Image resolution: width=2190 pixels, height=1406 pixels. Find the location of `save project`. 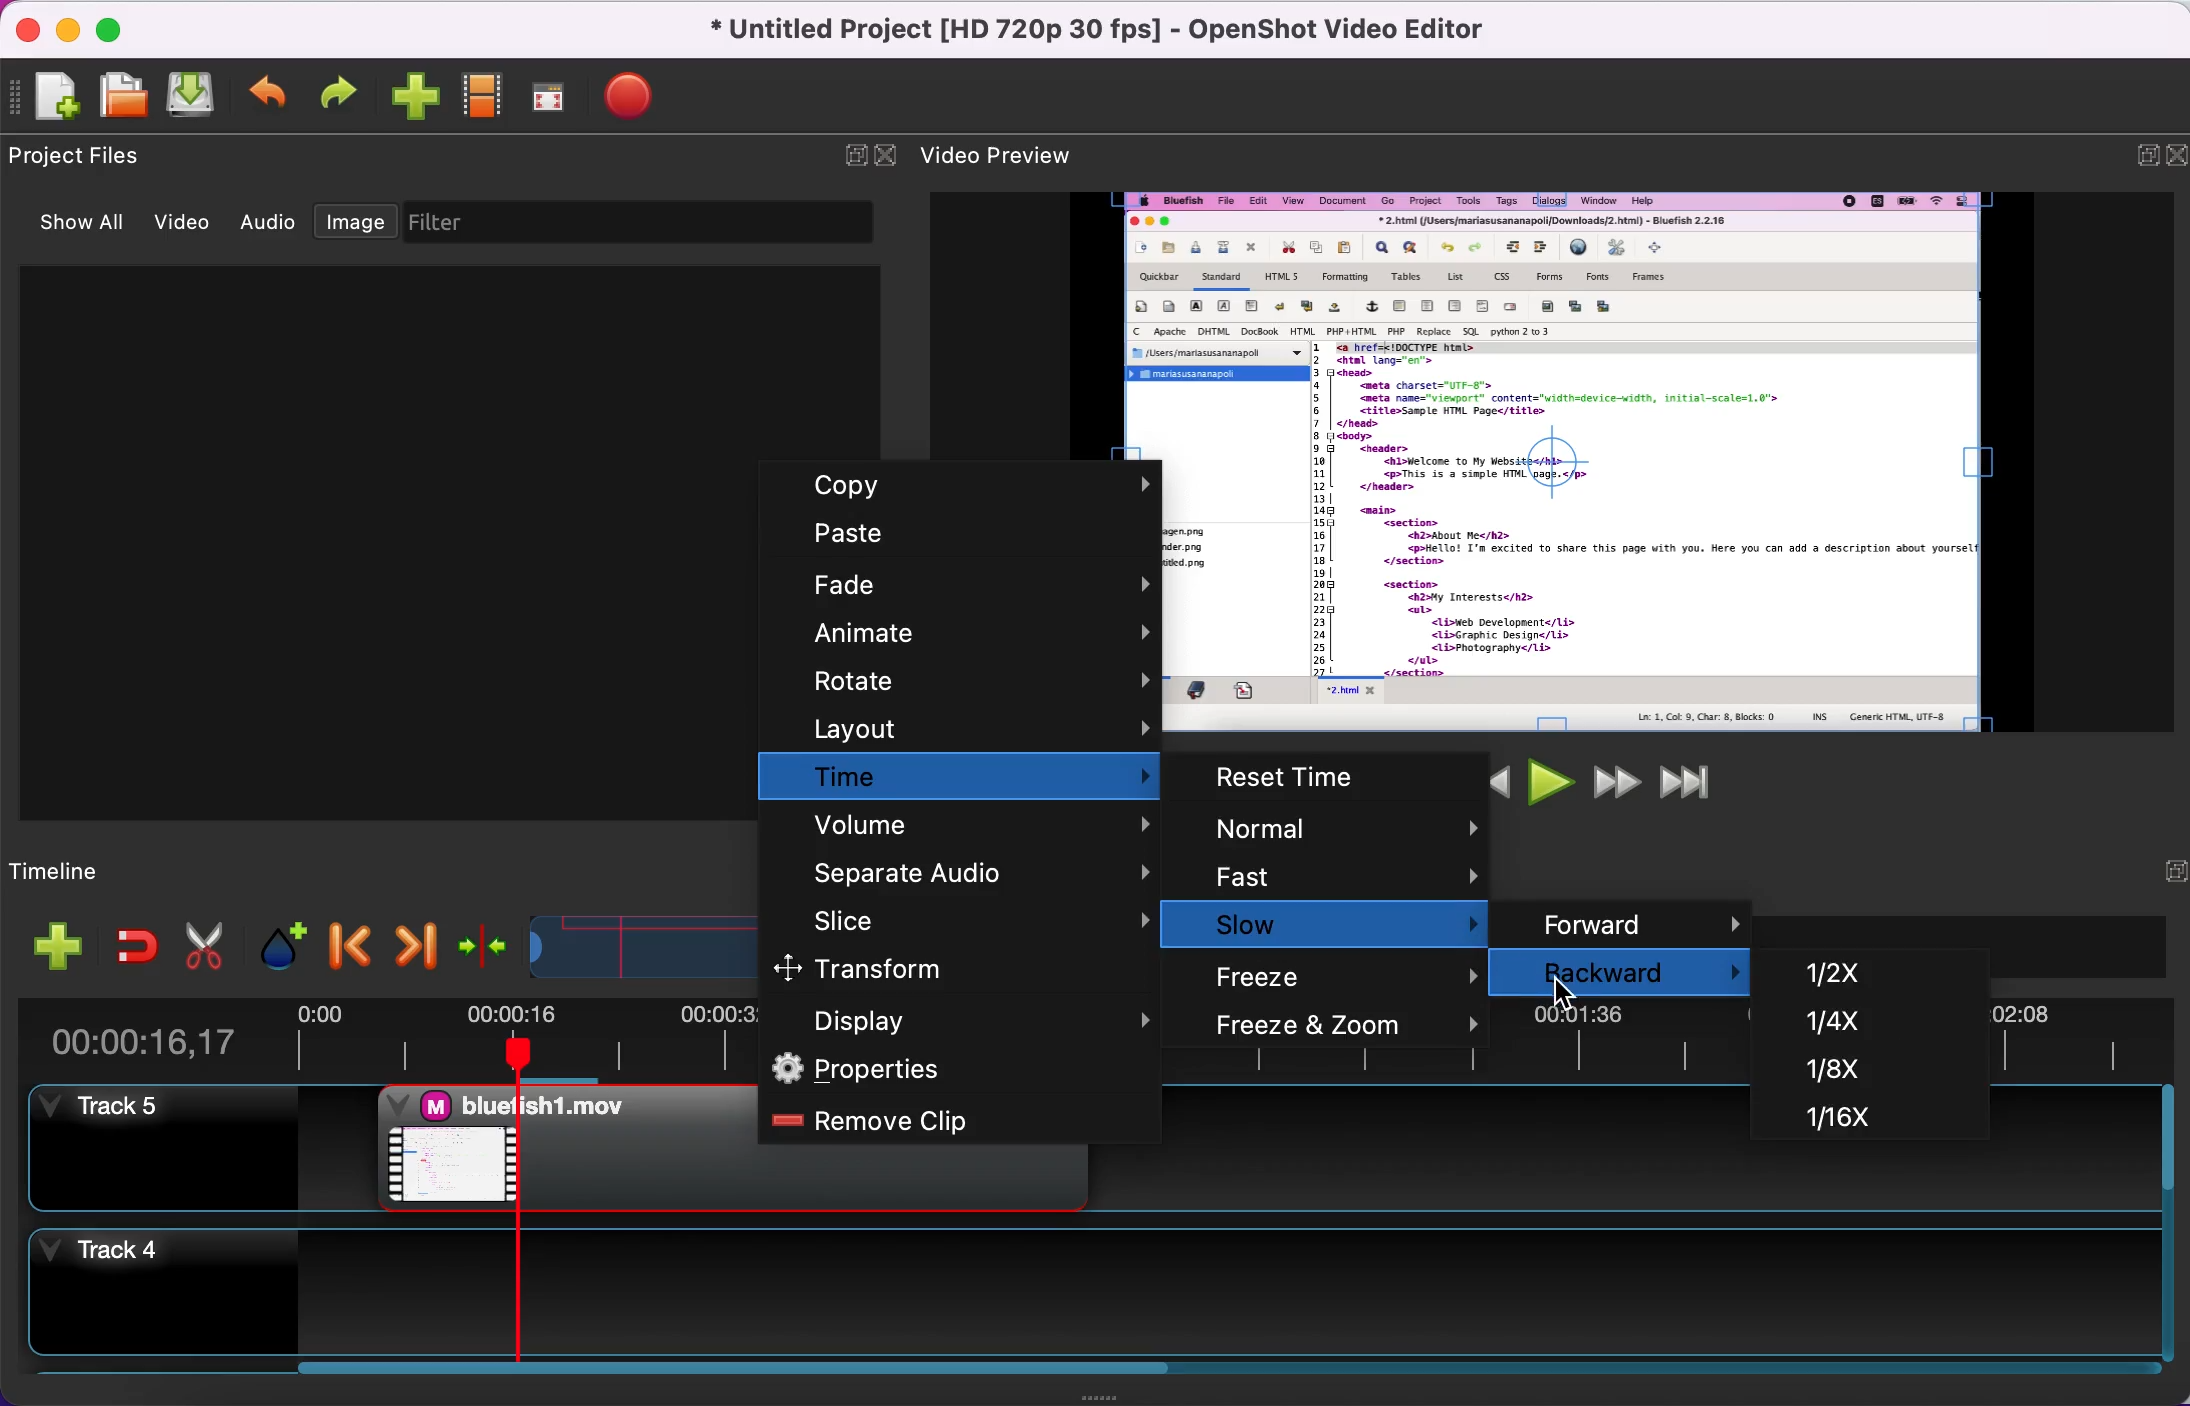

save project is located at coordinates (196, 94).